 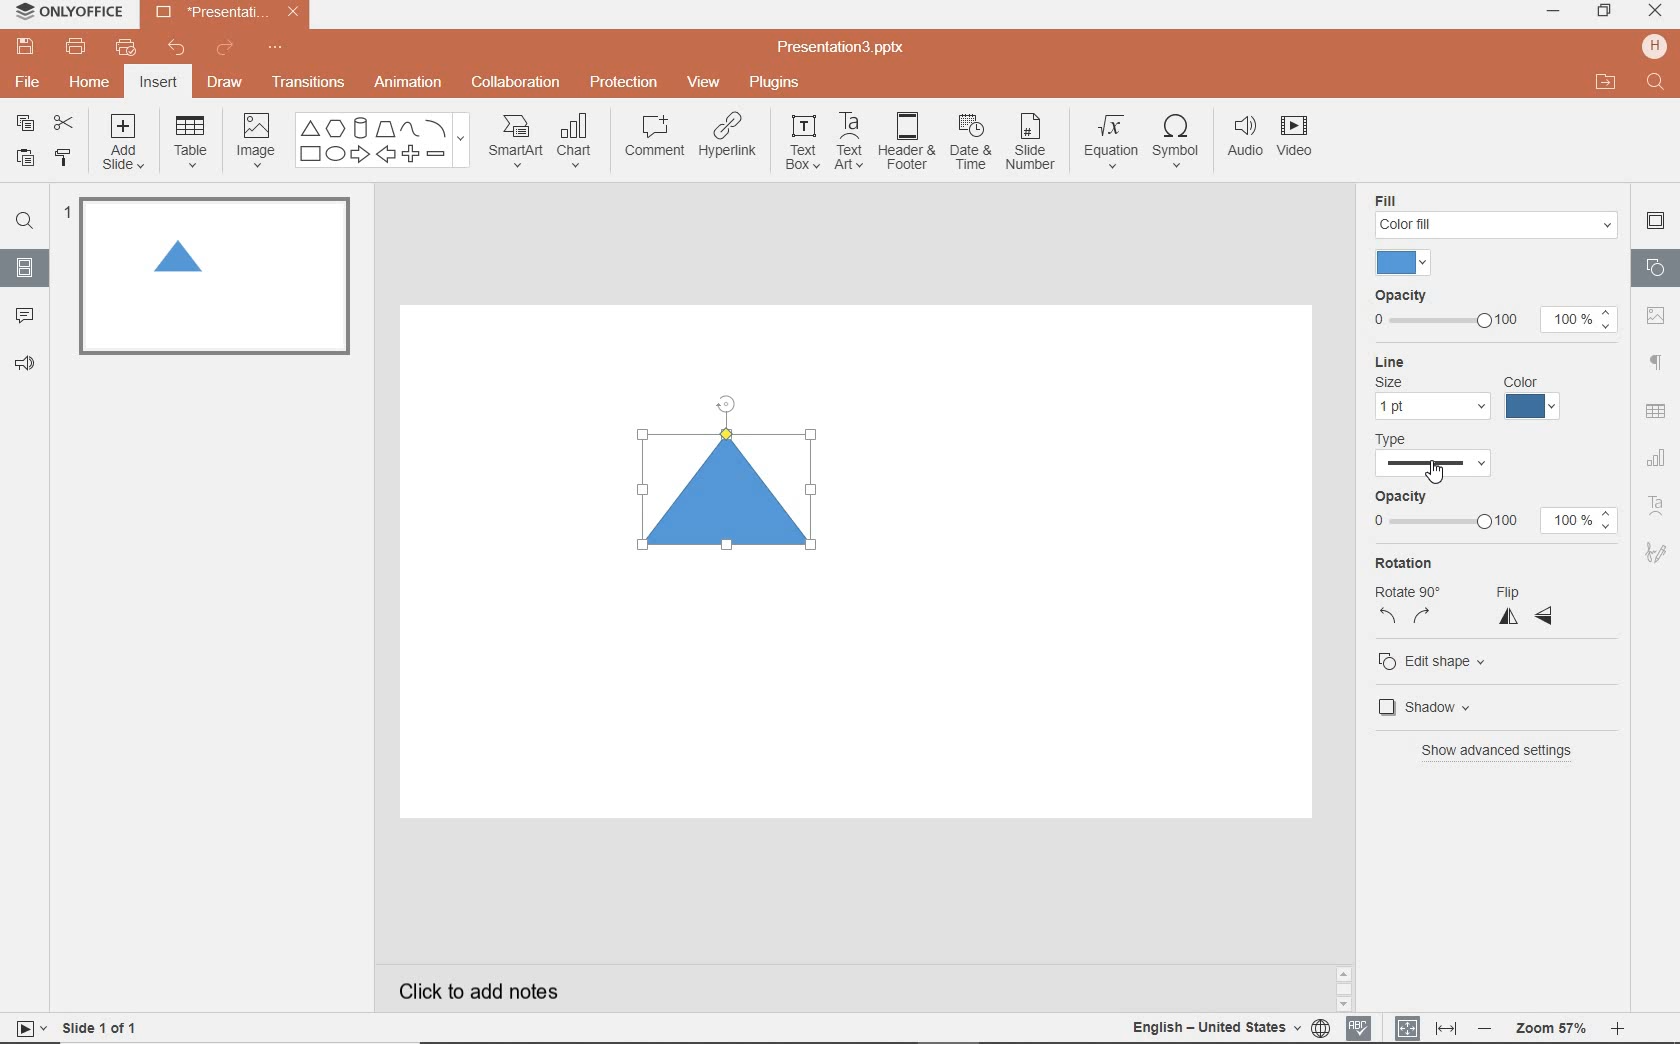 What do you see at coordinates (705, 84) in the screenshot?
I see `VIEW` at bounding box center [705, 84].